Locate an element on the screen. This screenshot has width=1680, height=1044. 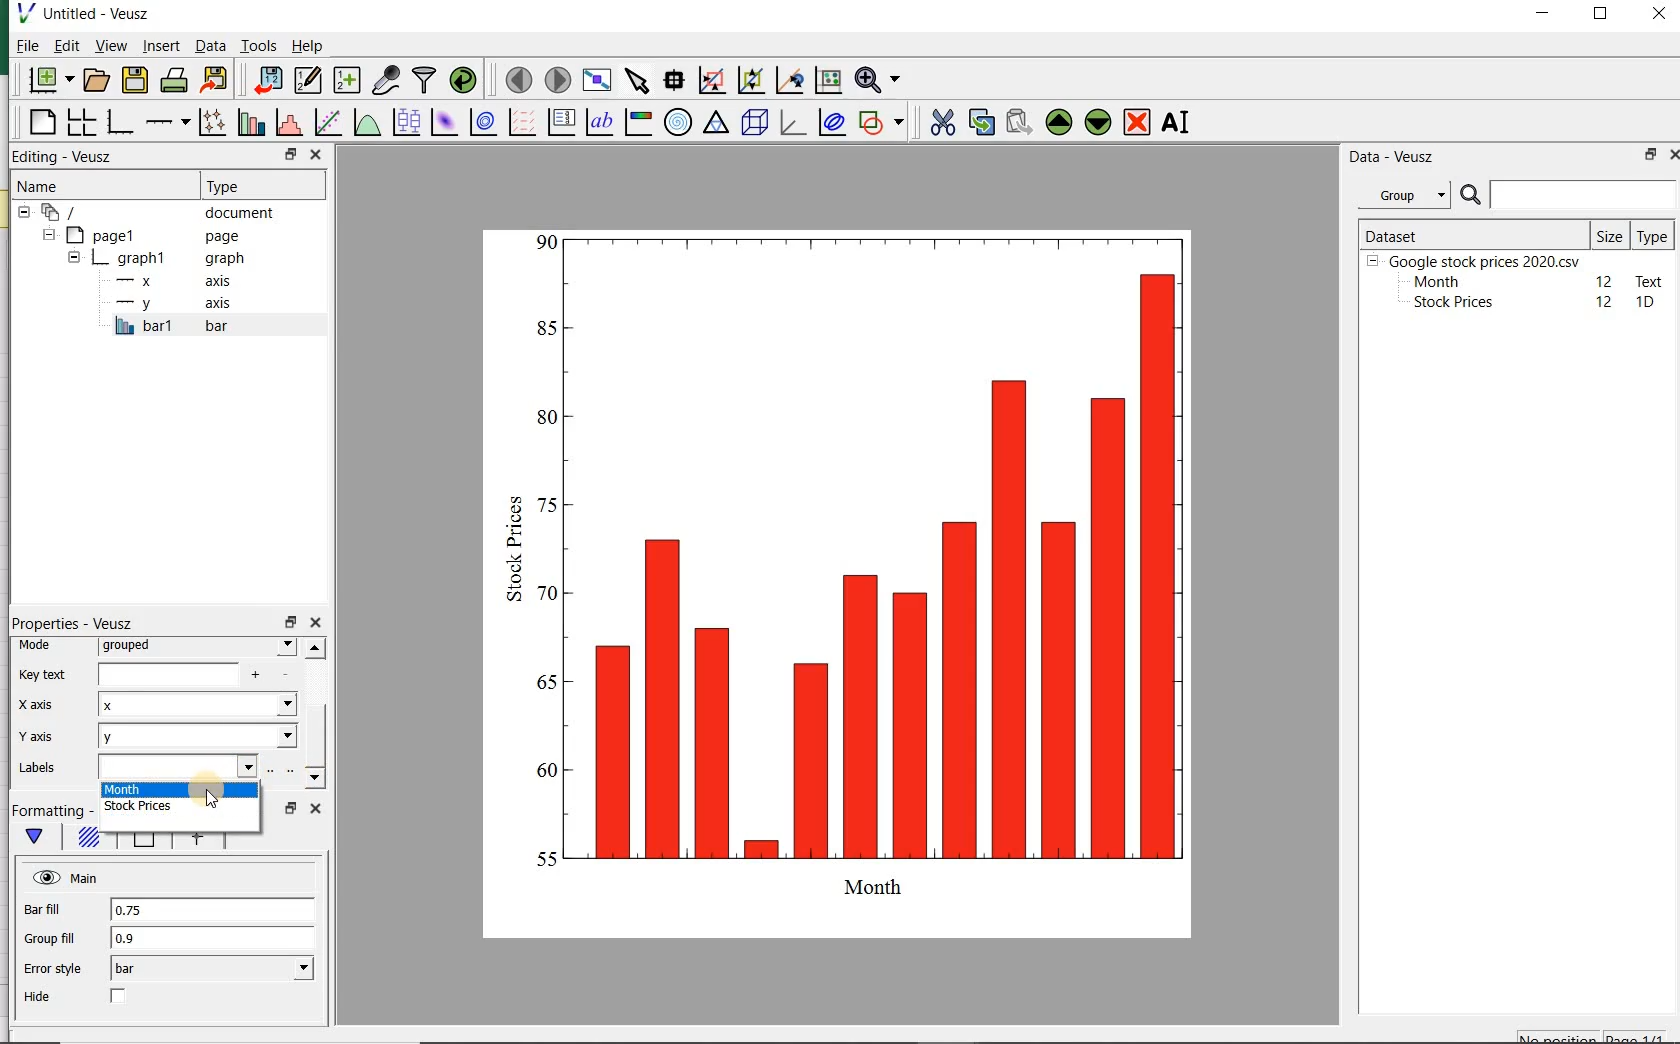
error bar line is located at coordinates (199, 843).